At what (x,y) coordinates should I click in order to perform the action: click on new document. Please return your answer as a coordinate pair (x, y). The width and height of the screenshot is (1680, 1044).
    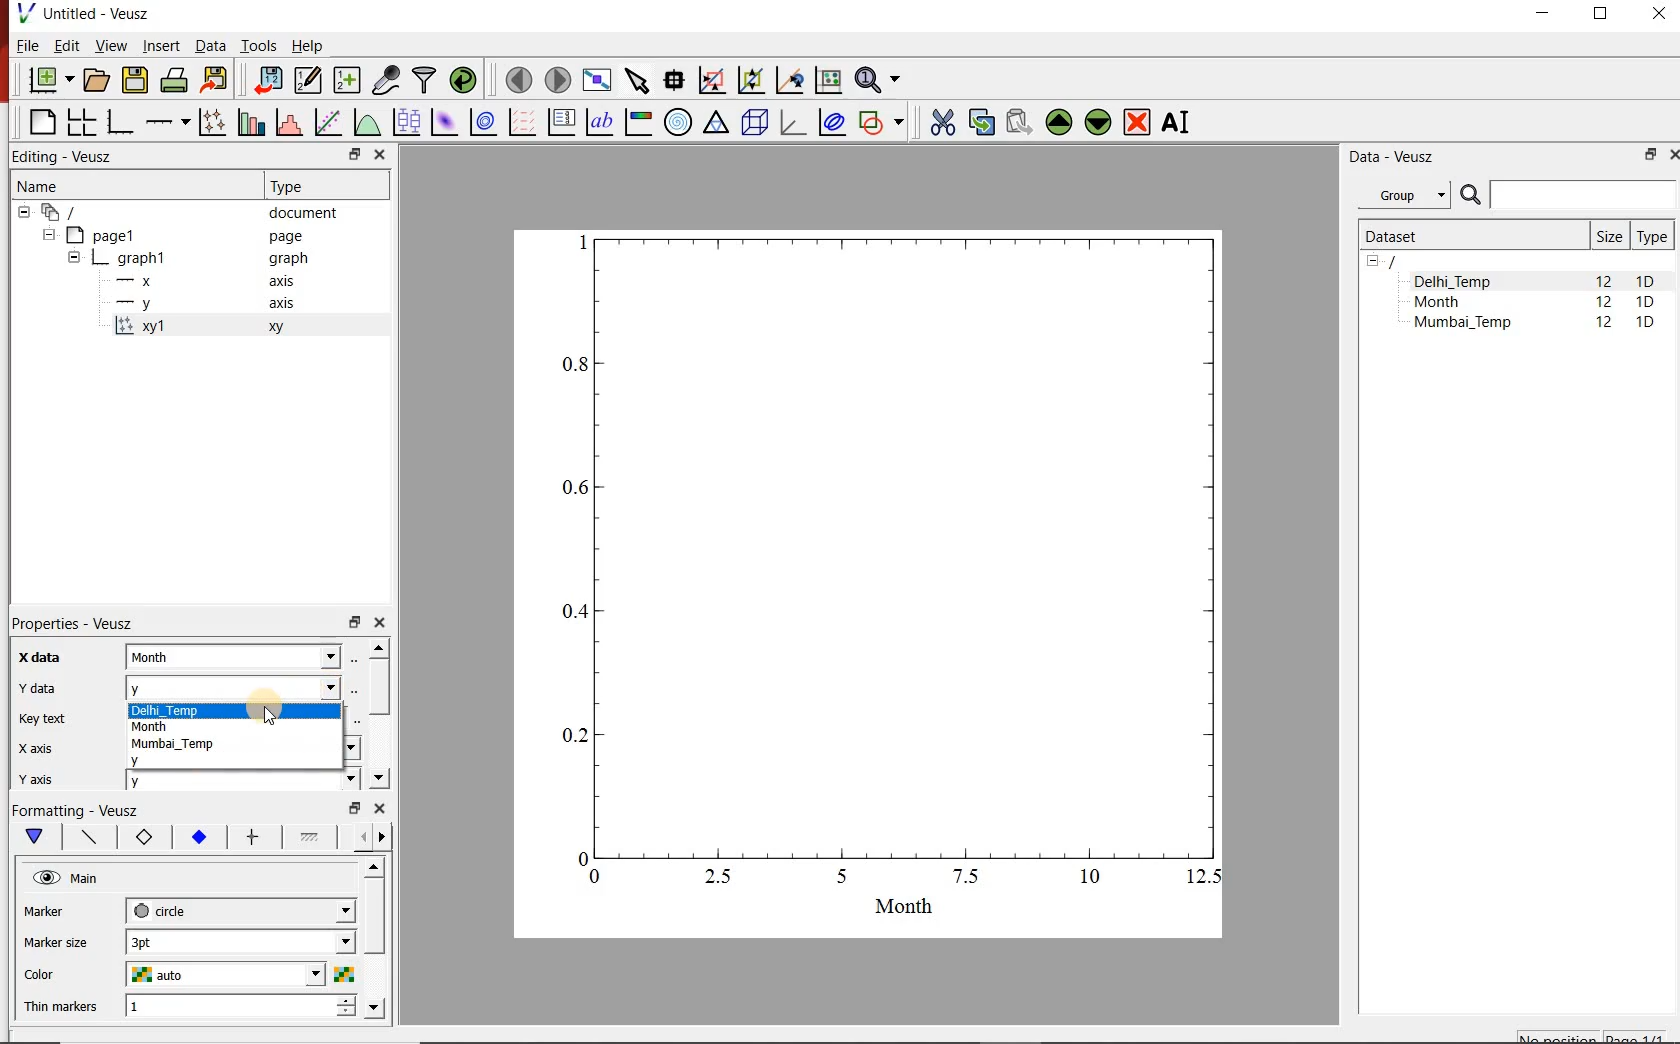
    Looking at the image, I should click on (49, 80).